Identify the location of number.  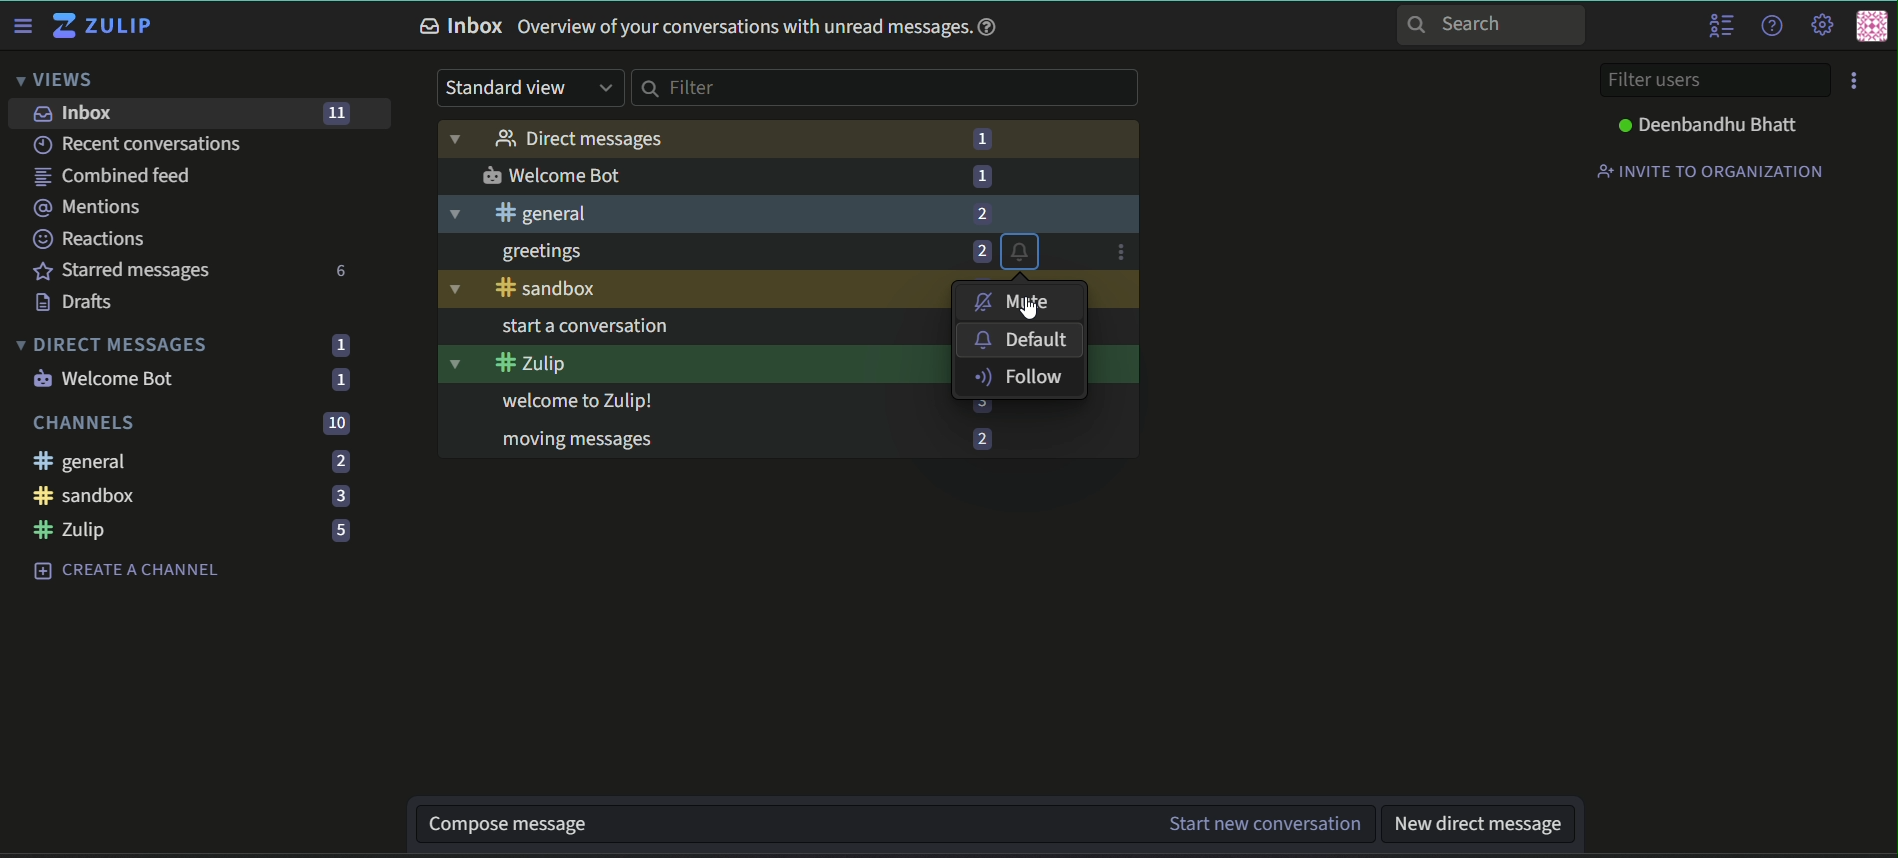
(983, 177).